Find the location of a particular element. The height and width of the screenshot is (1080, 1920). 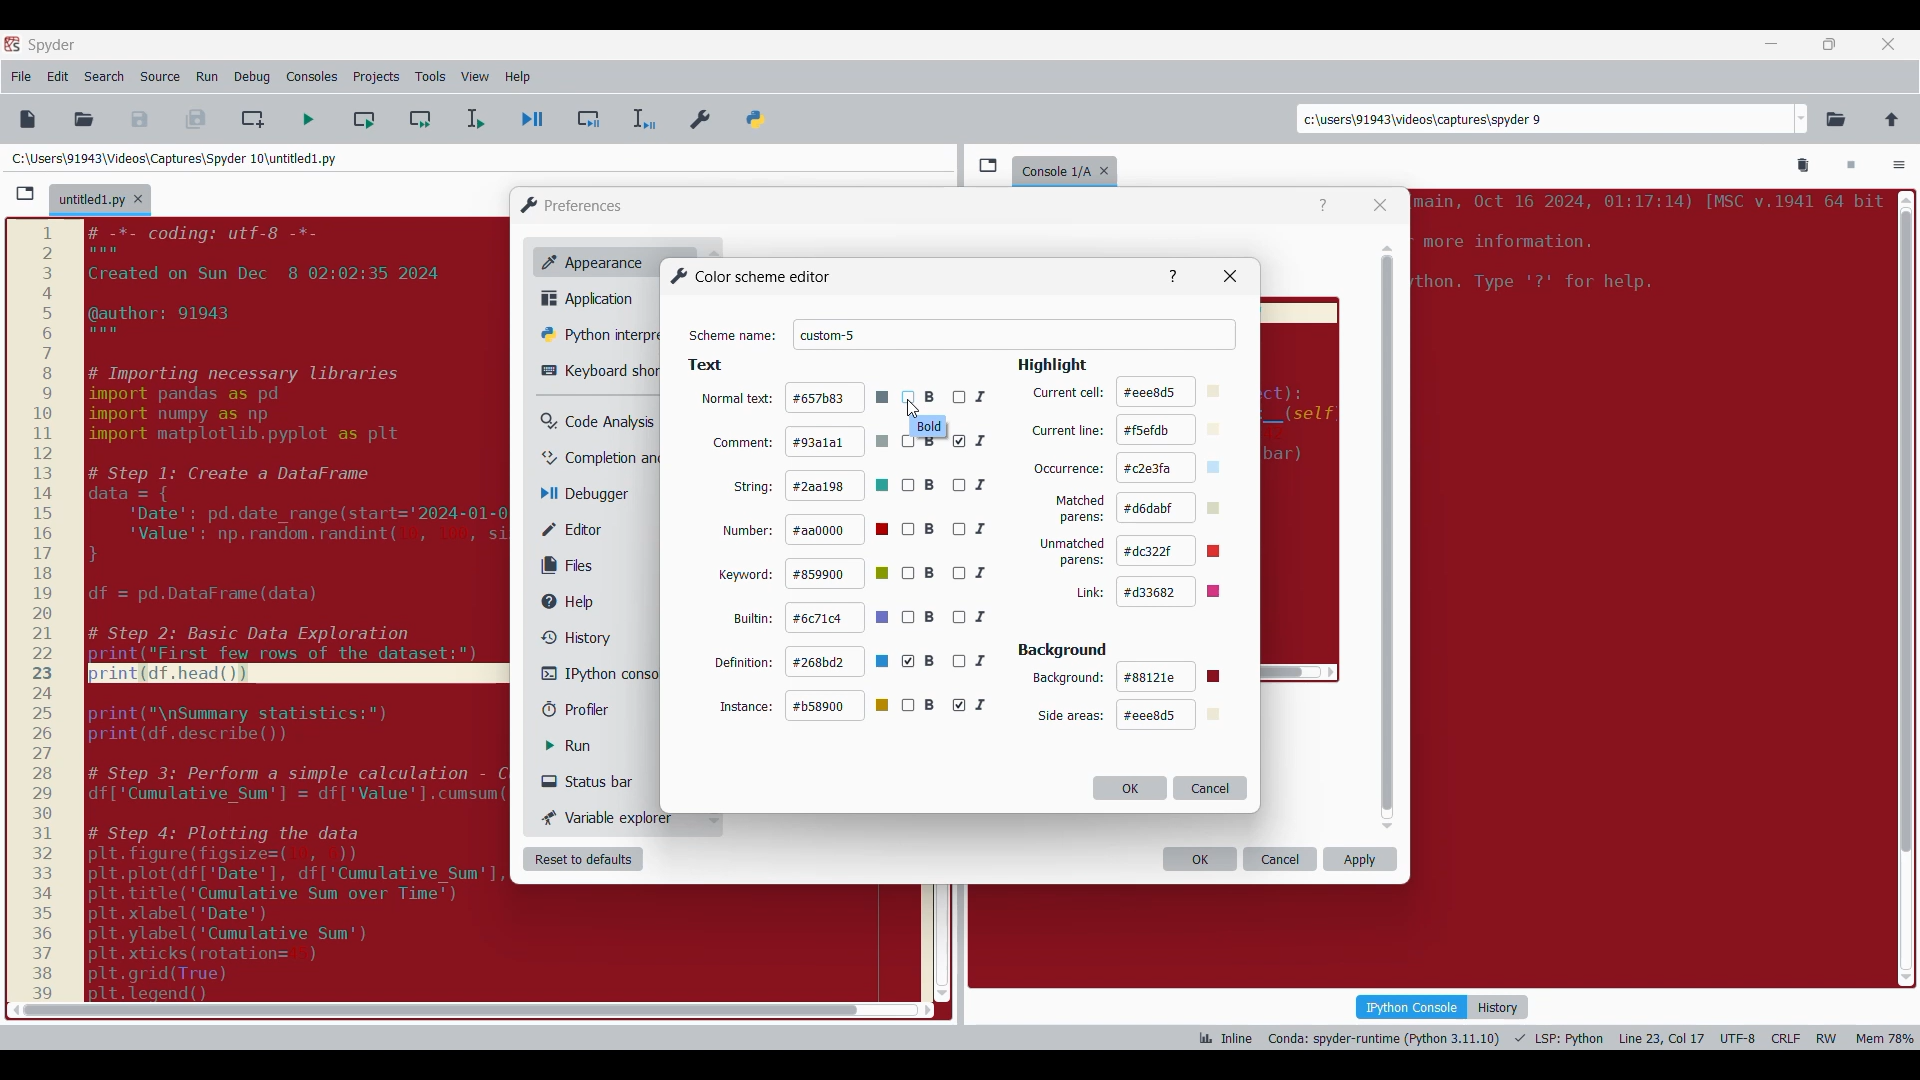

#eee8d5 is located at coordinates (1171, 390).